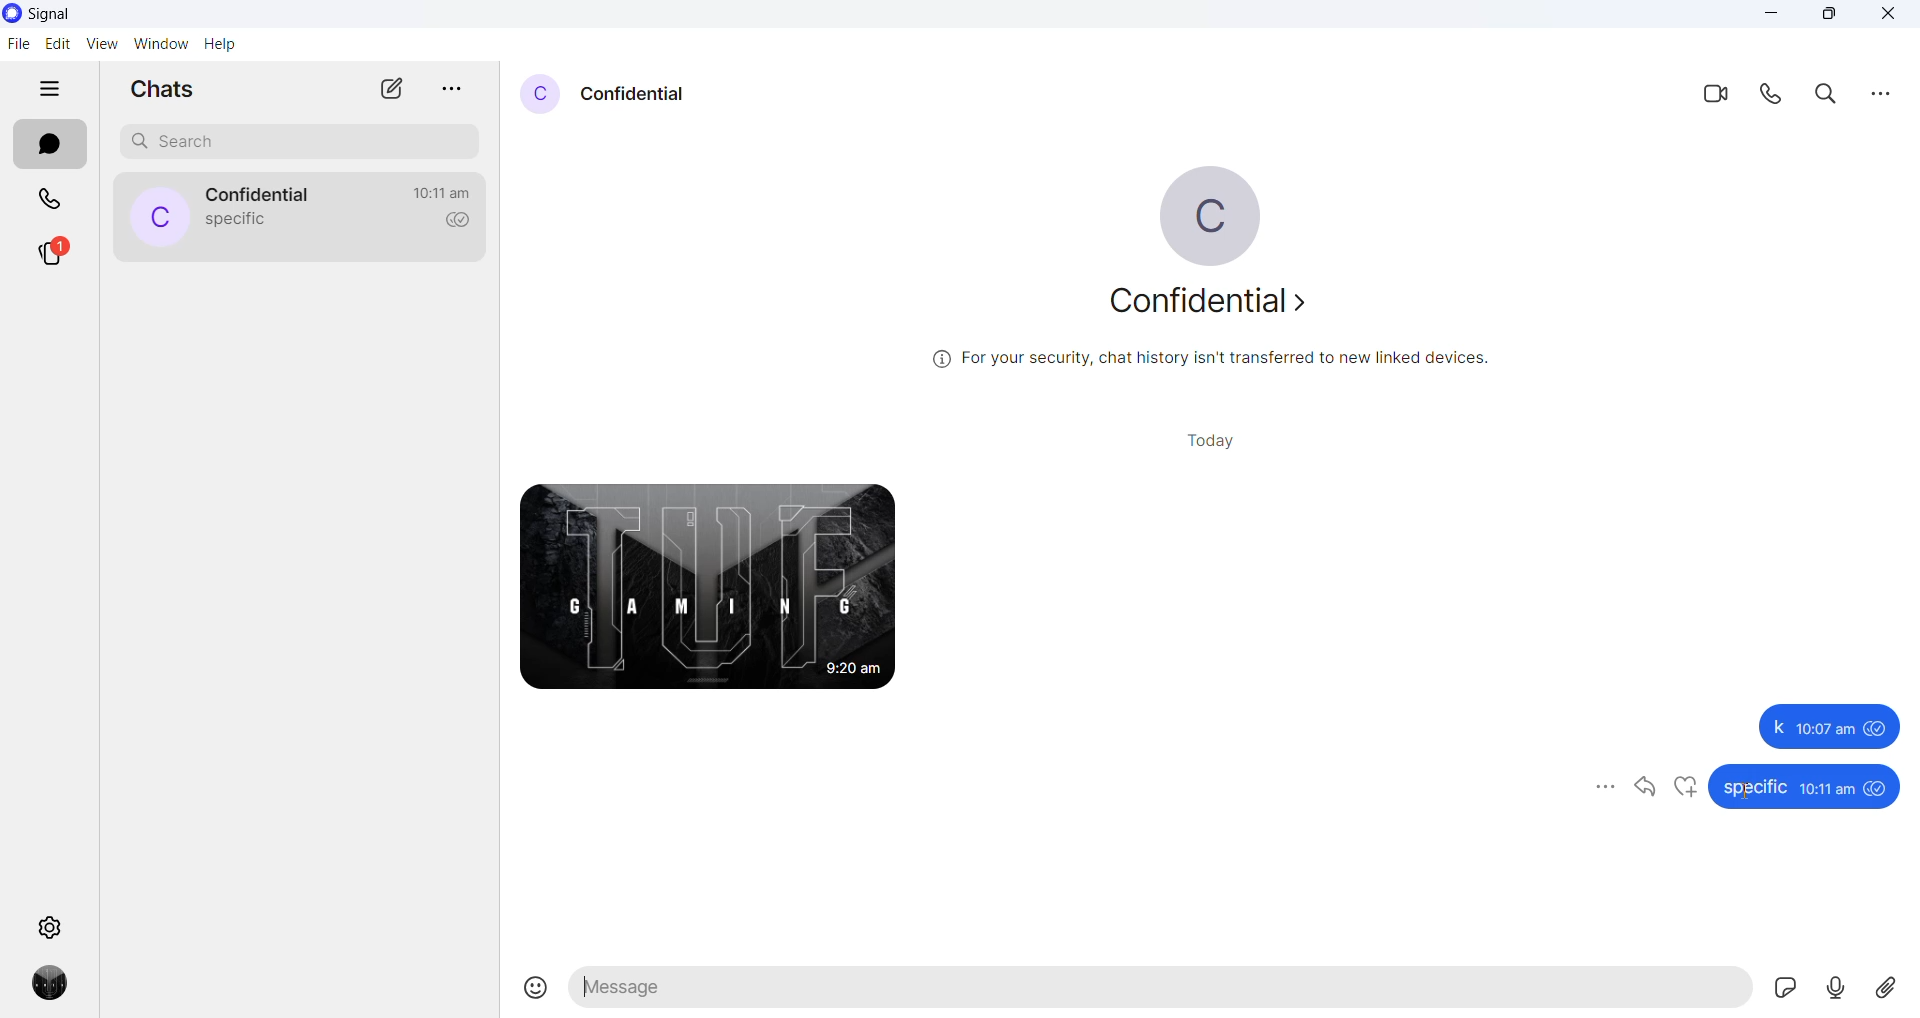  I want to click on file, so click(20, 46).